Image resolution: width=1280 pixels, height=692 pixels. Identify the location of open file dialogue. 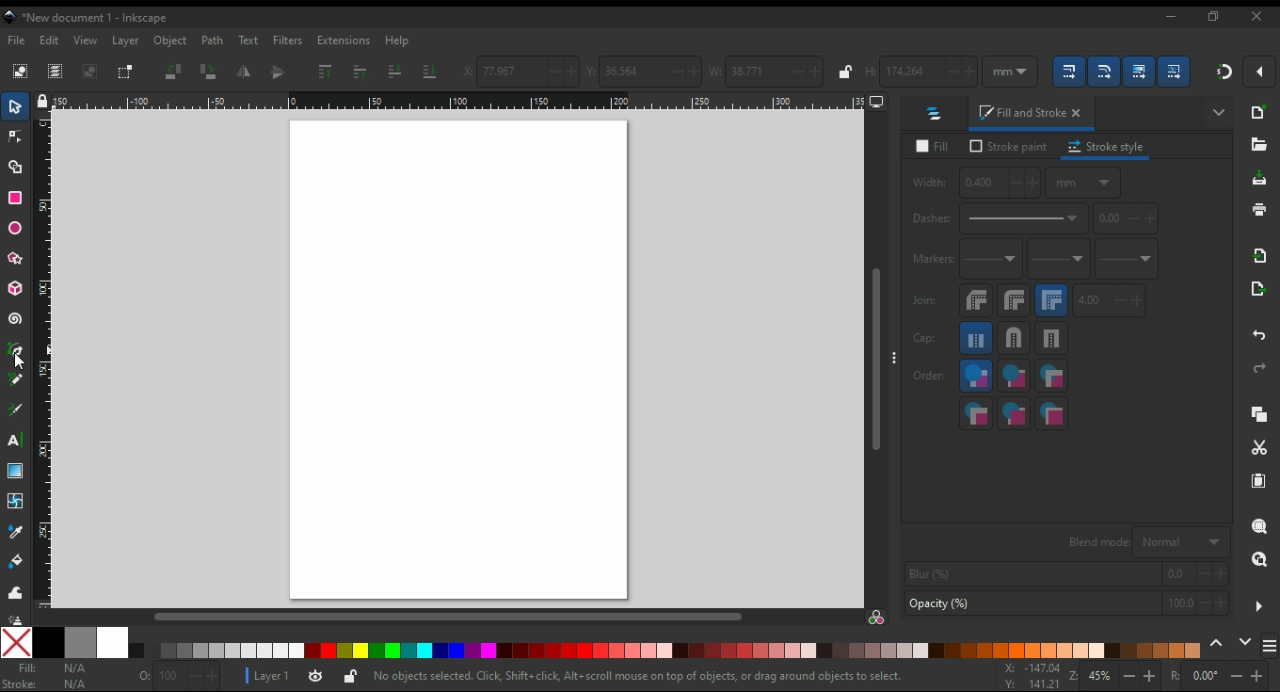
(1259, 145).